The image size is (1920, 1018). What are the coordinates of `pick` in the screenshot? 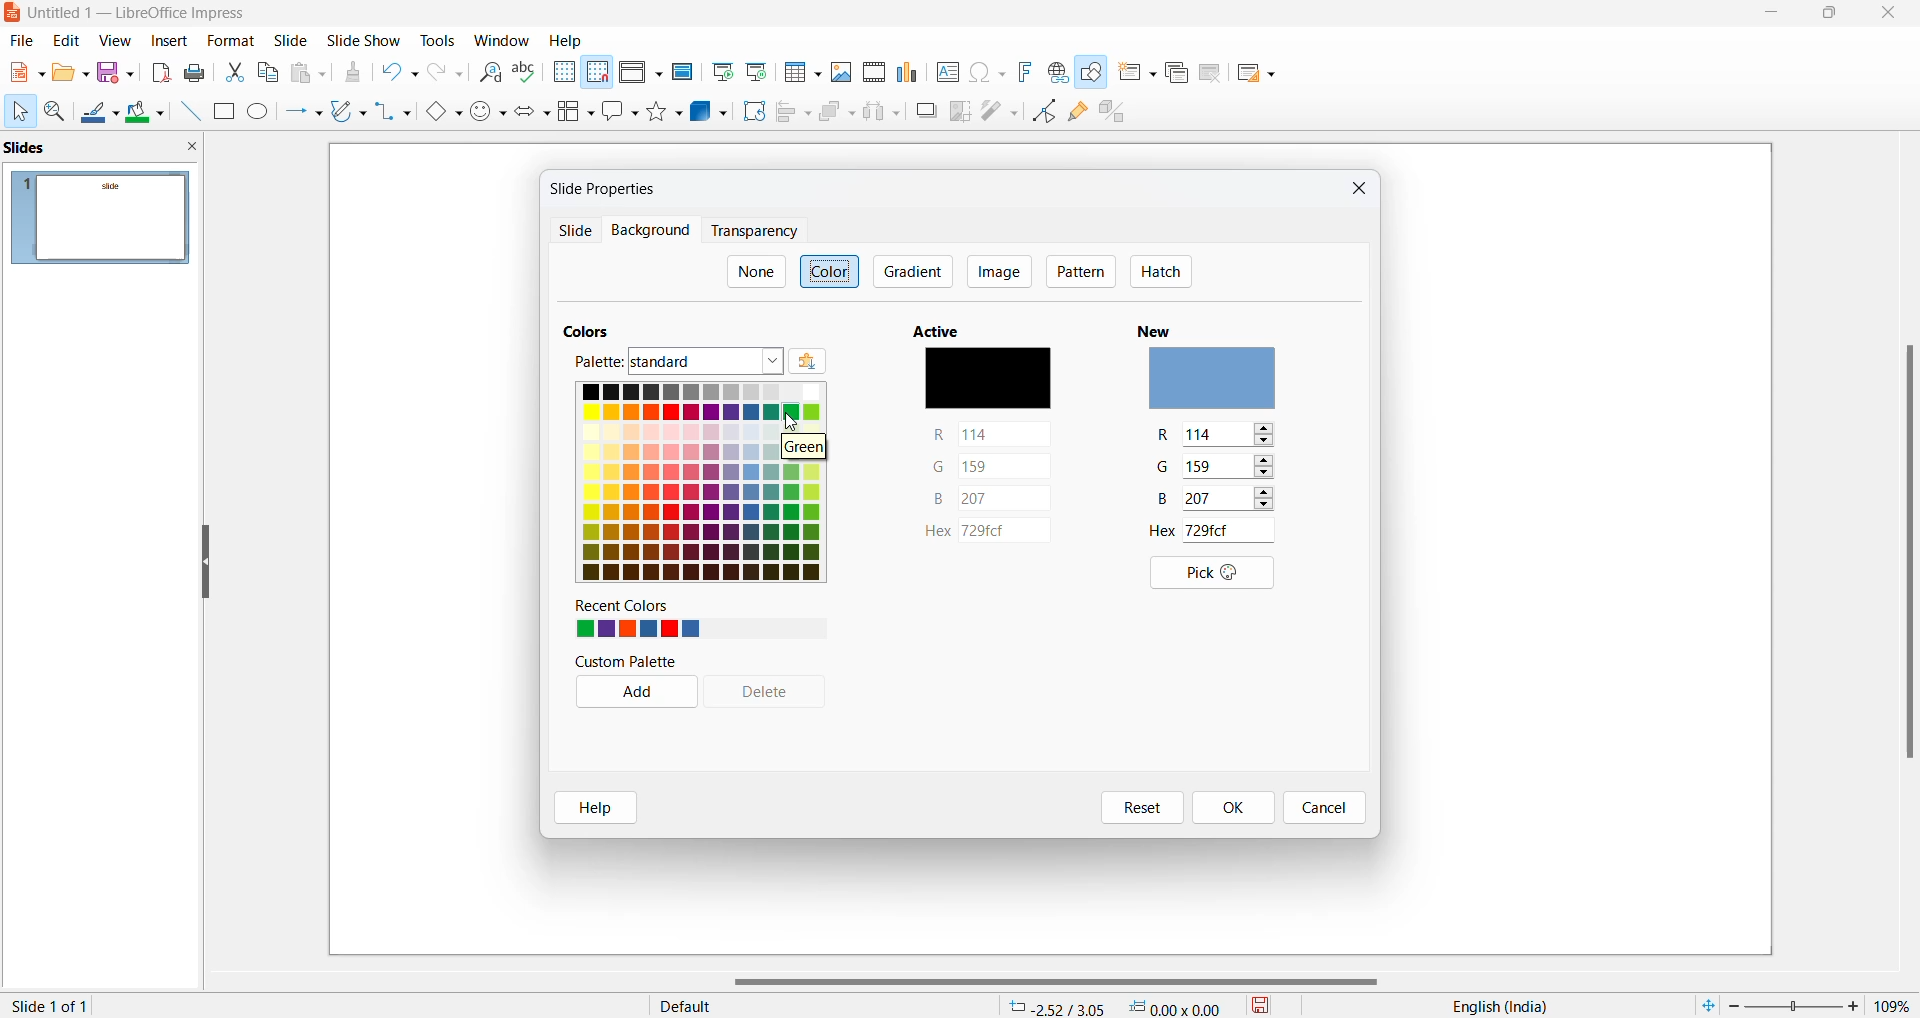 It's located at (1205, 574).